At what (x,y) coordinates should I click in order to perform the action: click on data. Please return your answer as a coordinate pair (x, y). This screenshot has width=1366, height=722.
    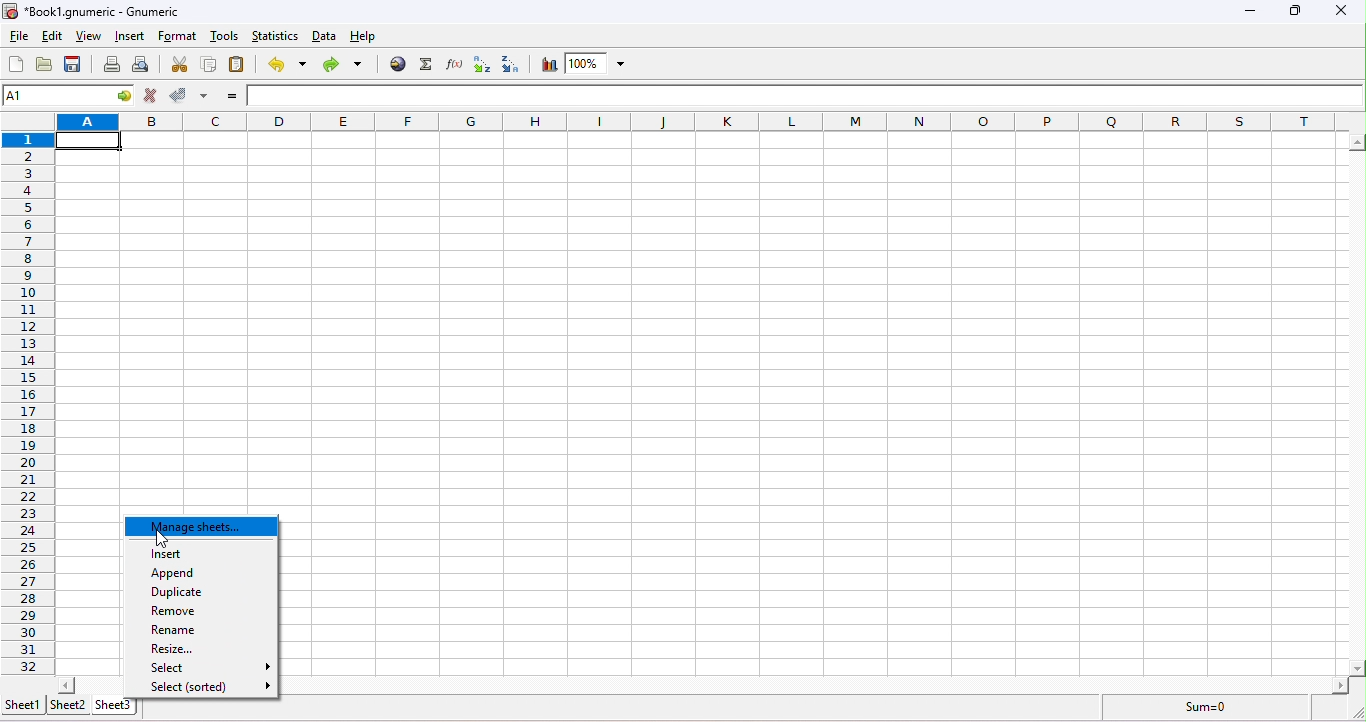
    Looking at the image, I should click on (326, 32).